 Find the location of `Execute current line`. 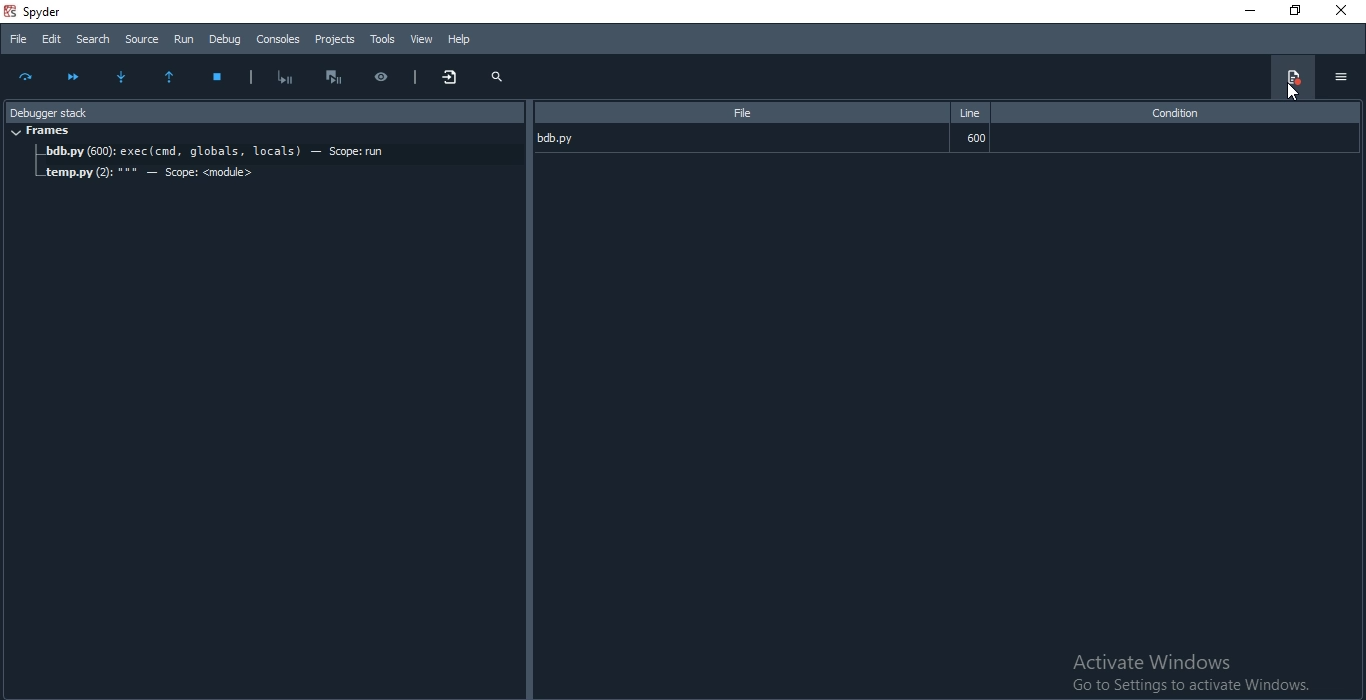

Execute current line is located at coordinates (28, 79).